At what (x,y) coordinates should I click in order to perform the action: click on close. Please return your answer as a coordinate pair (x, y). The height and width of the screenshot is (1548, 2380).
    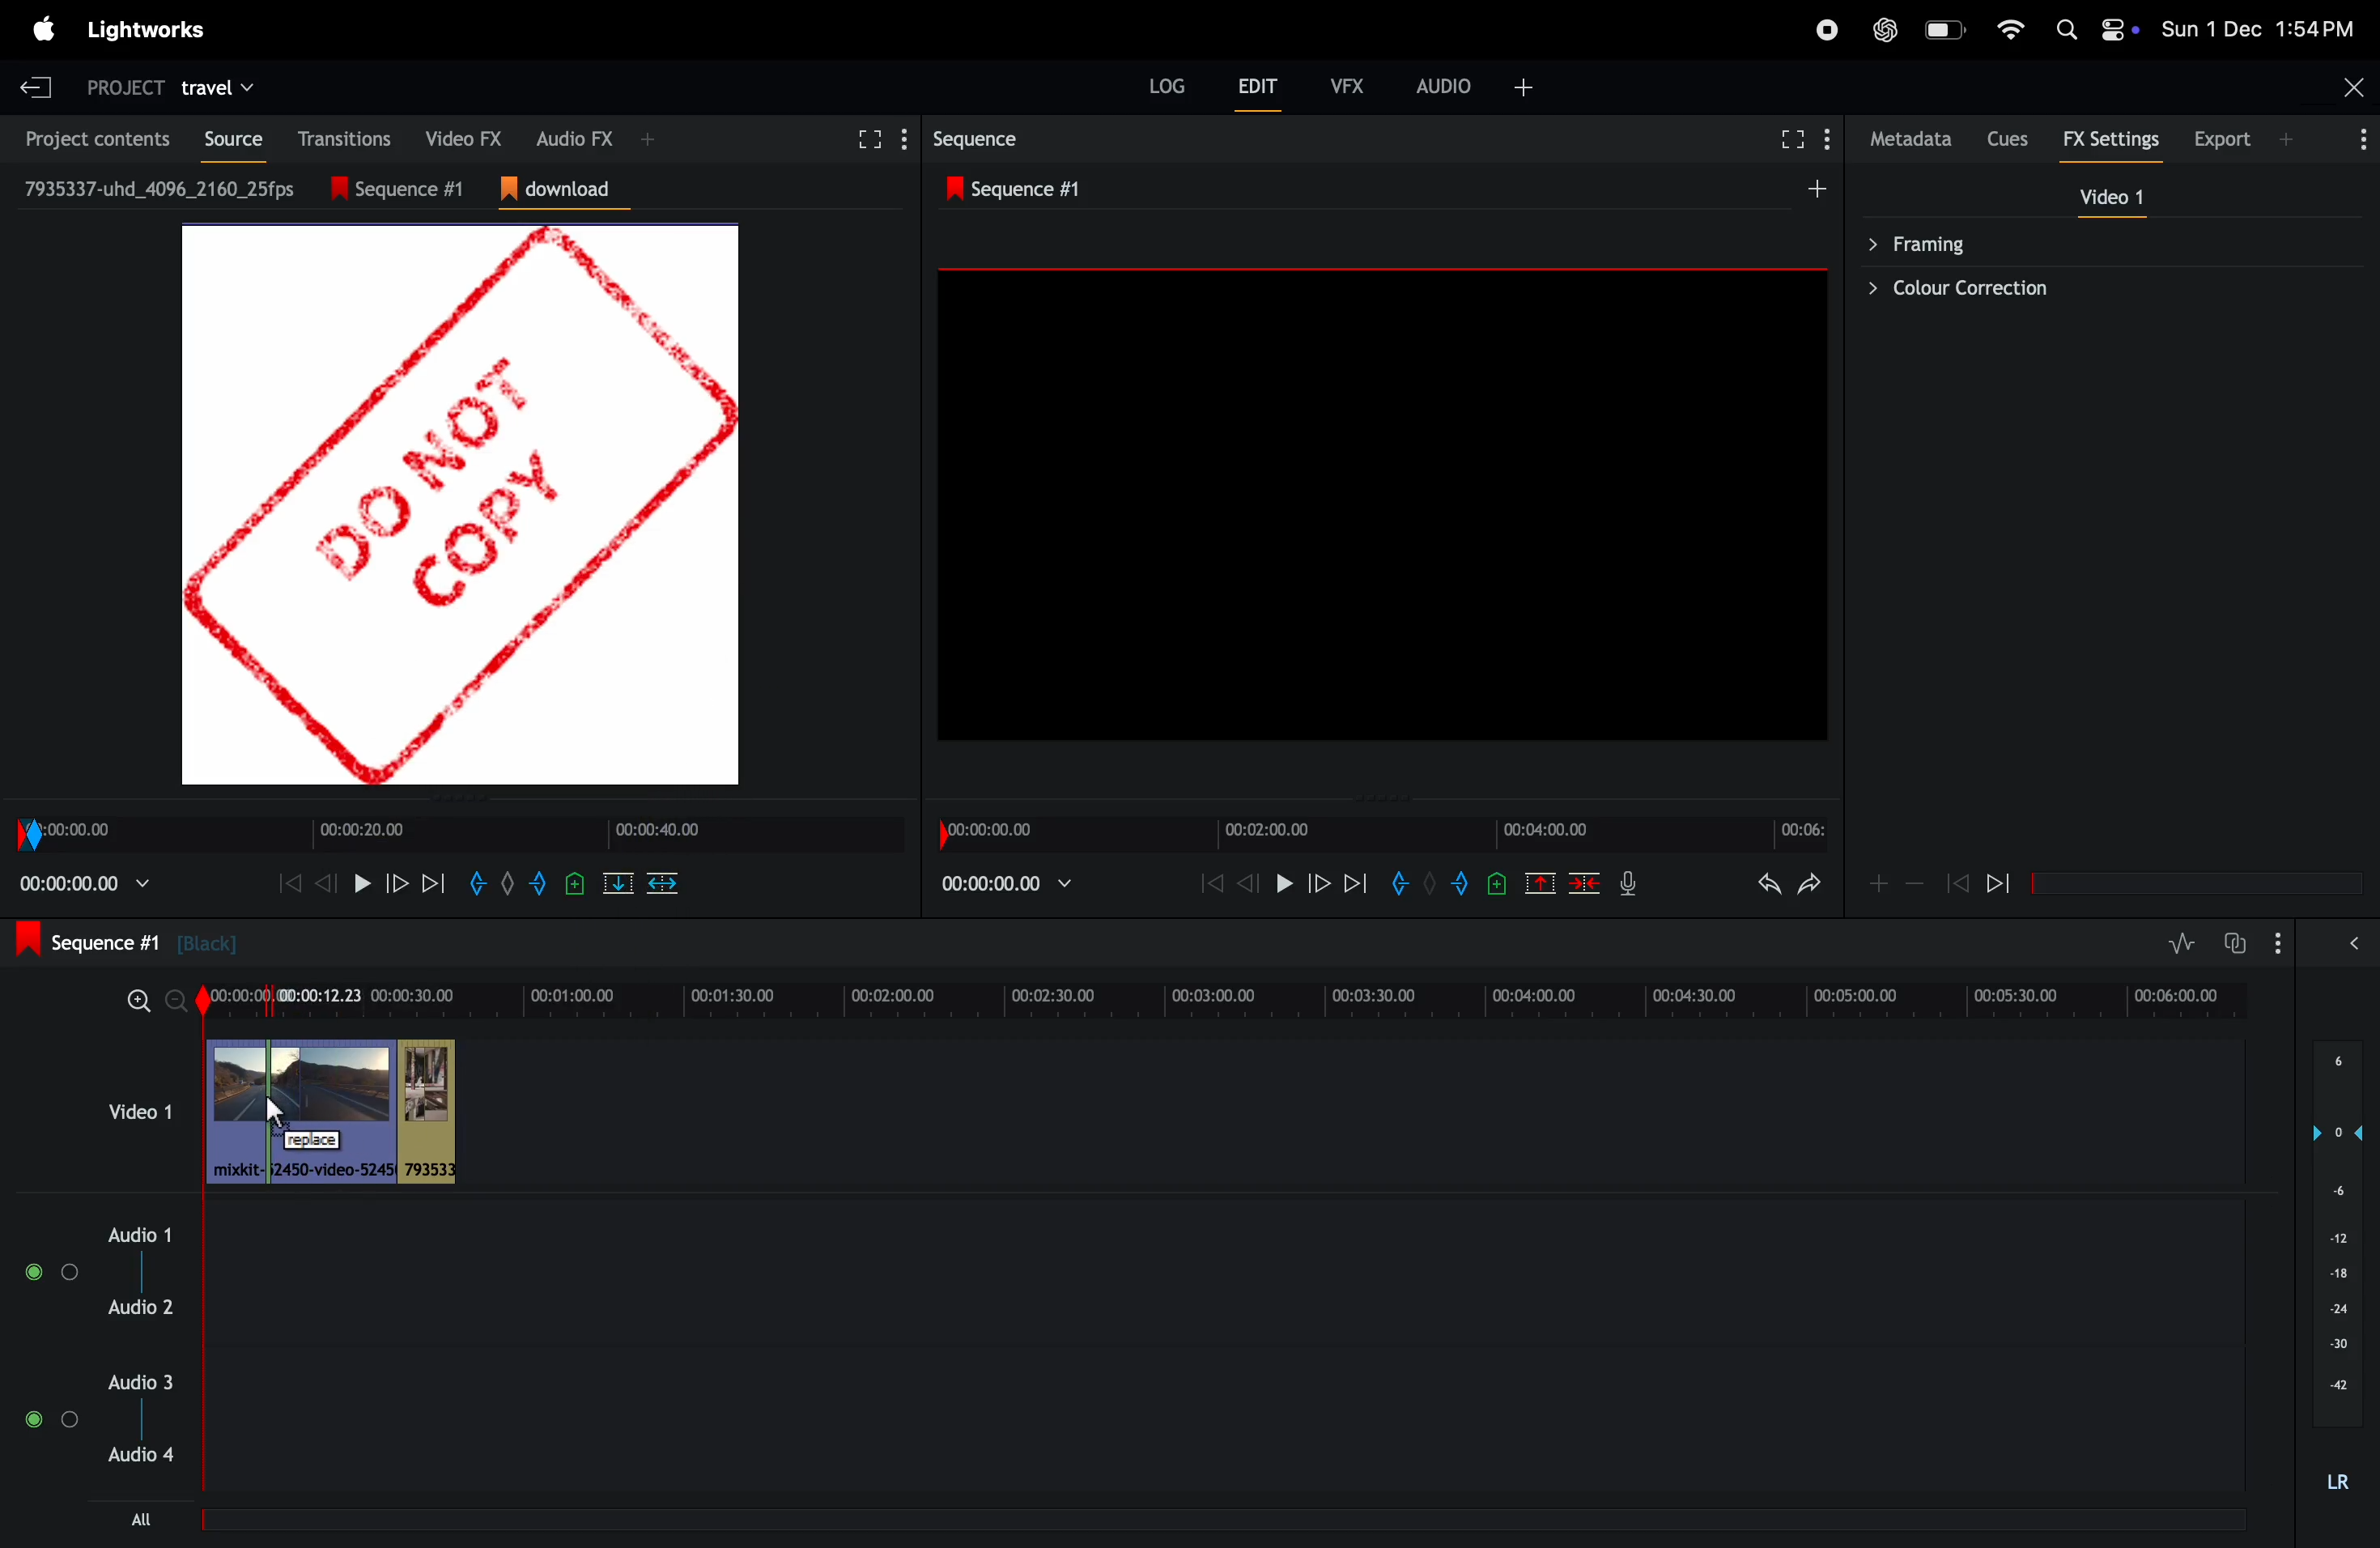
    Looking at the image, I should click on (2355, 87).